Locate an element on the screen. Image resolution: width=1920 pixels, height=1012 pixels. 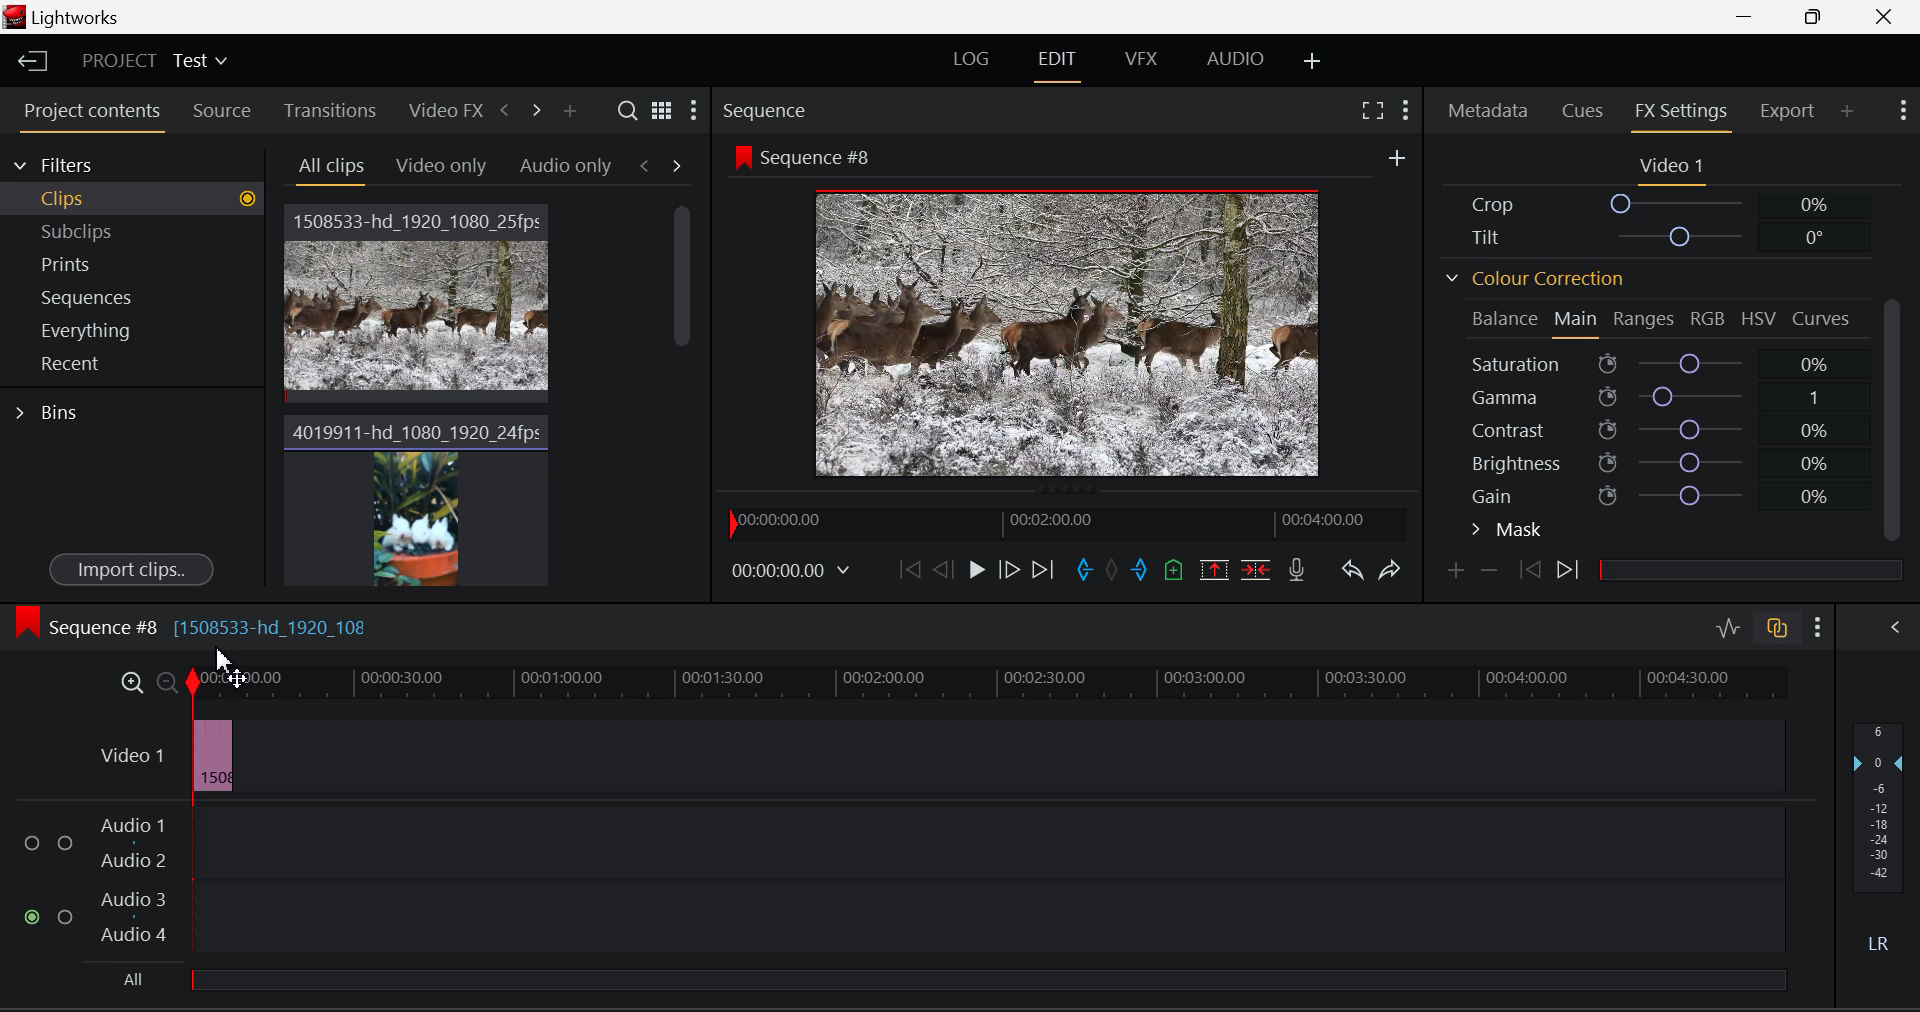
Add Cue is located at coordinates (1174, 570).